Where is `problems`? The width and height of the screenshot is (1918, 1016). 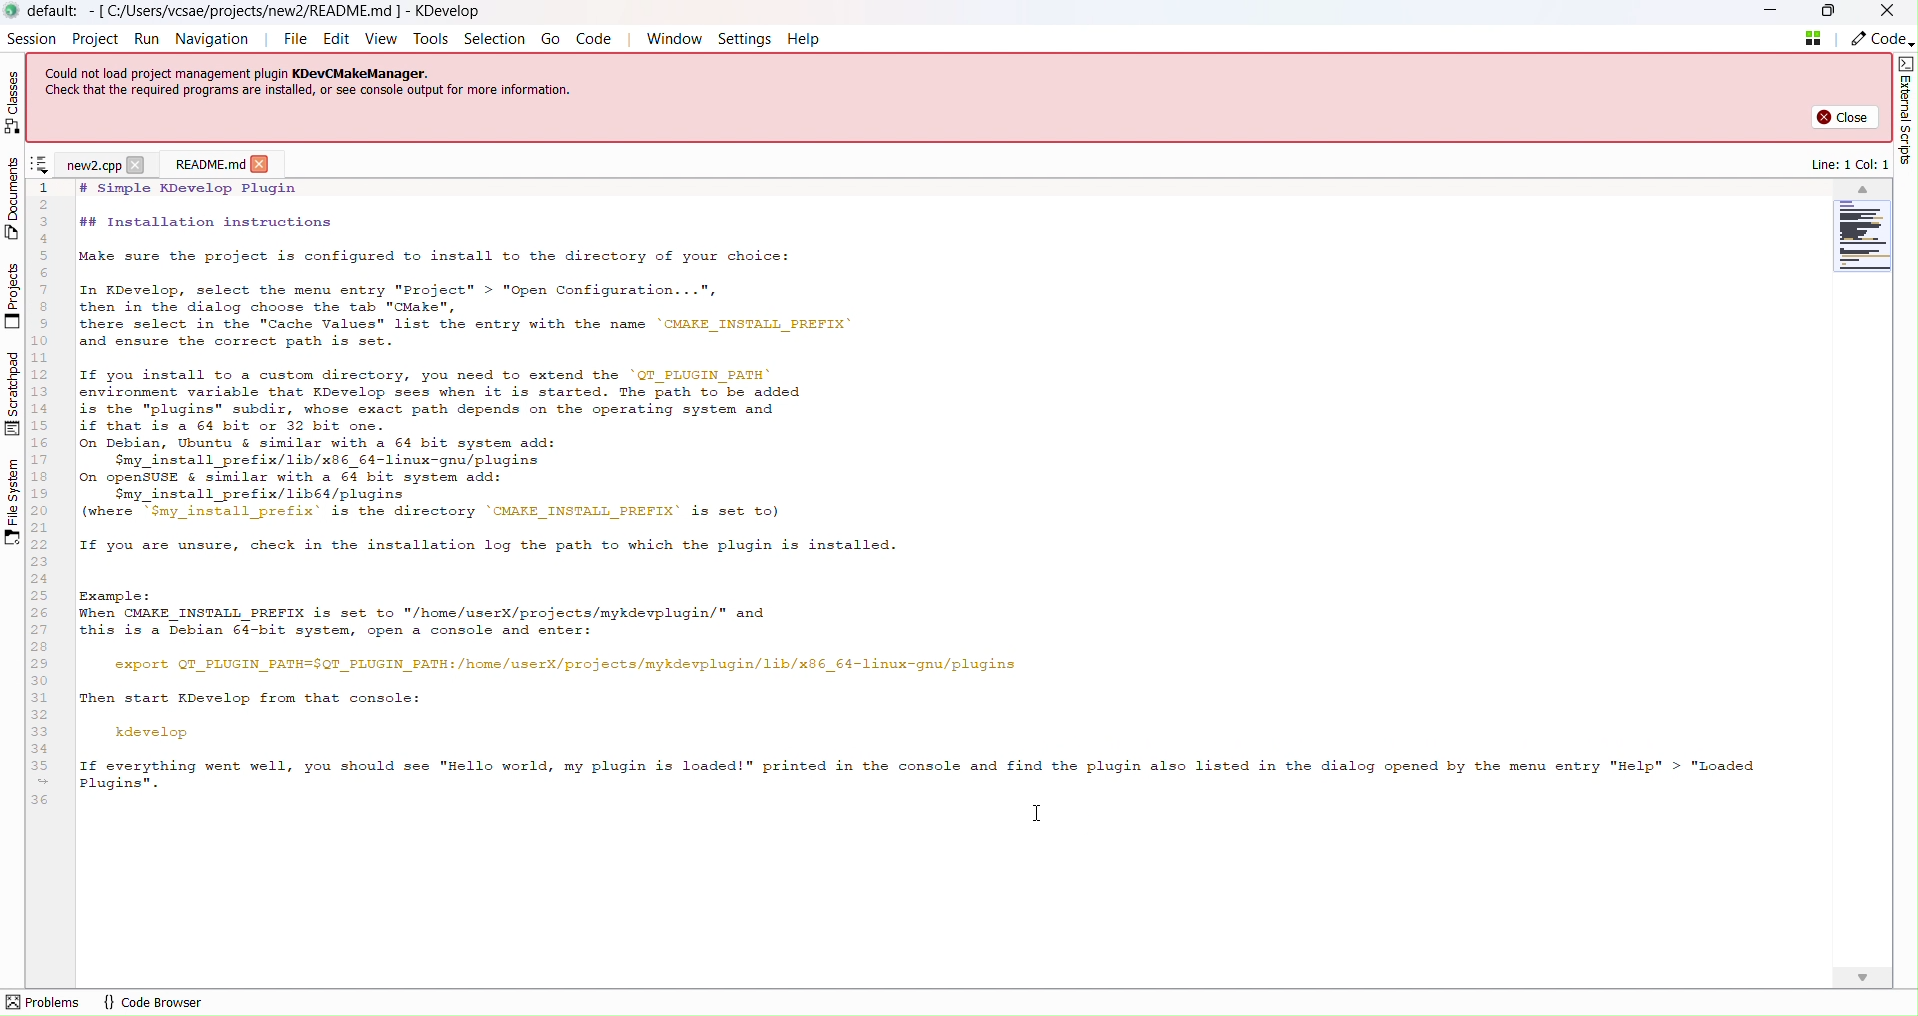 problems is located at coordinates (44, 1002).